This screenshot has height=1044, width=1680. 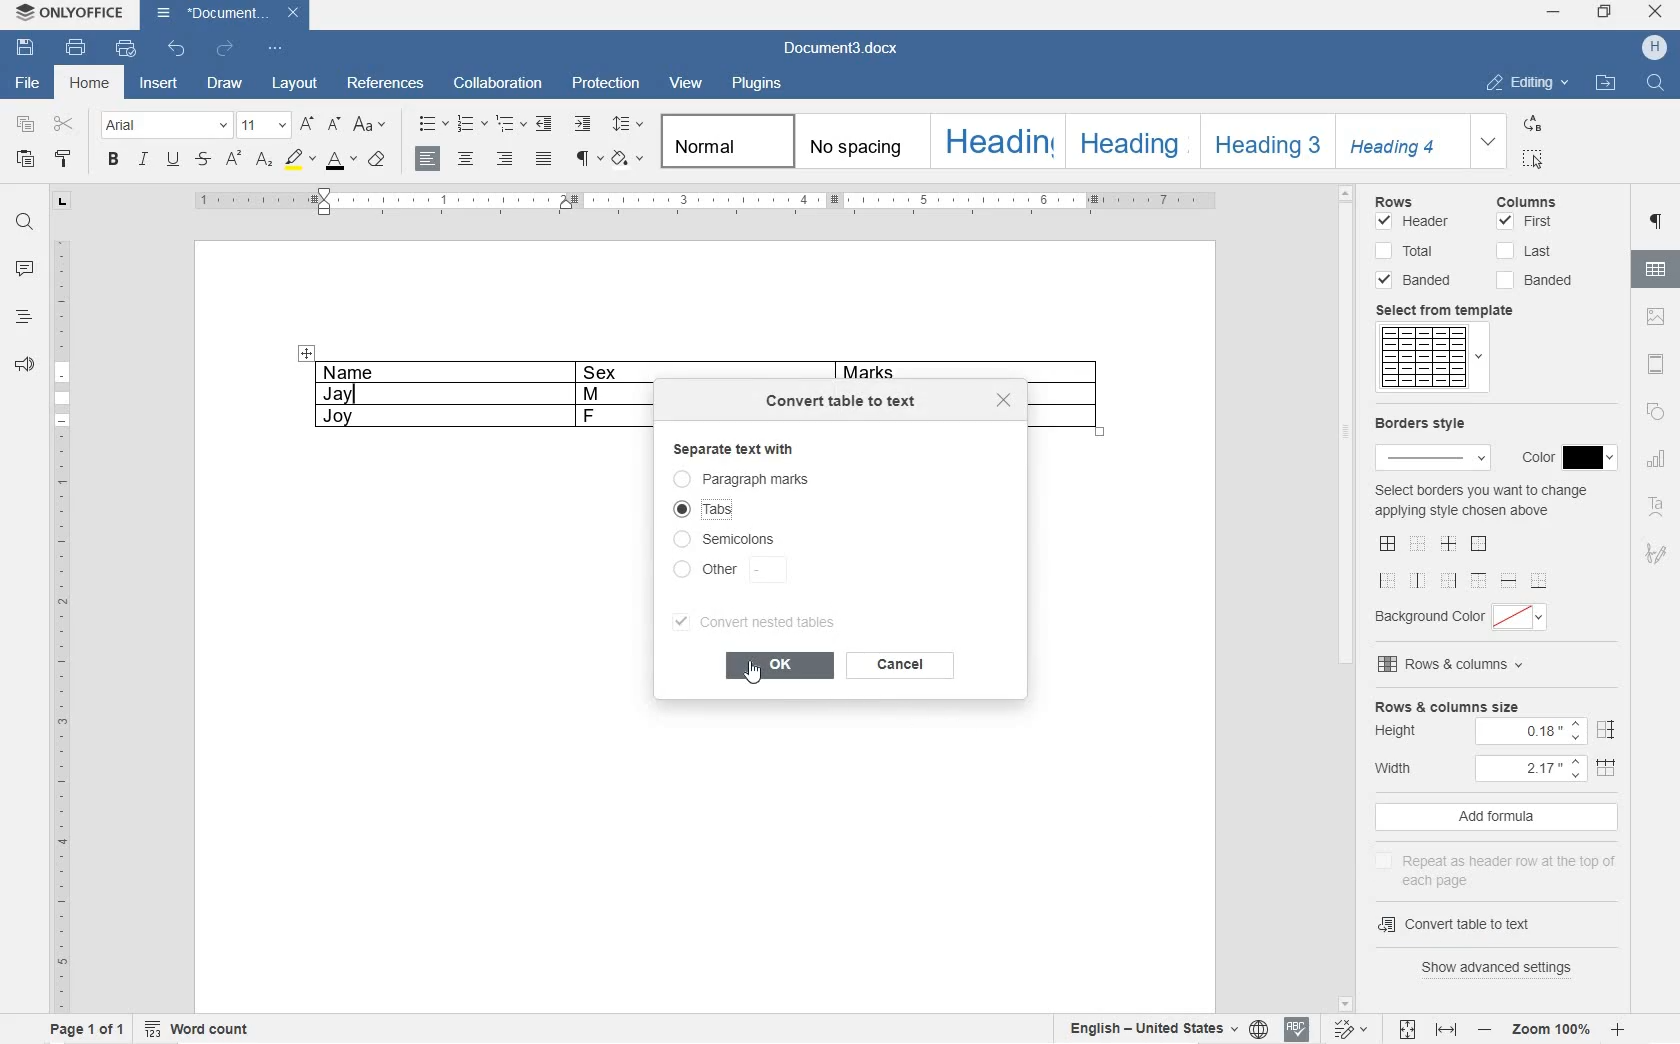 I want to click on set outer top border only, so click(x=1478, y=579).